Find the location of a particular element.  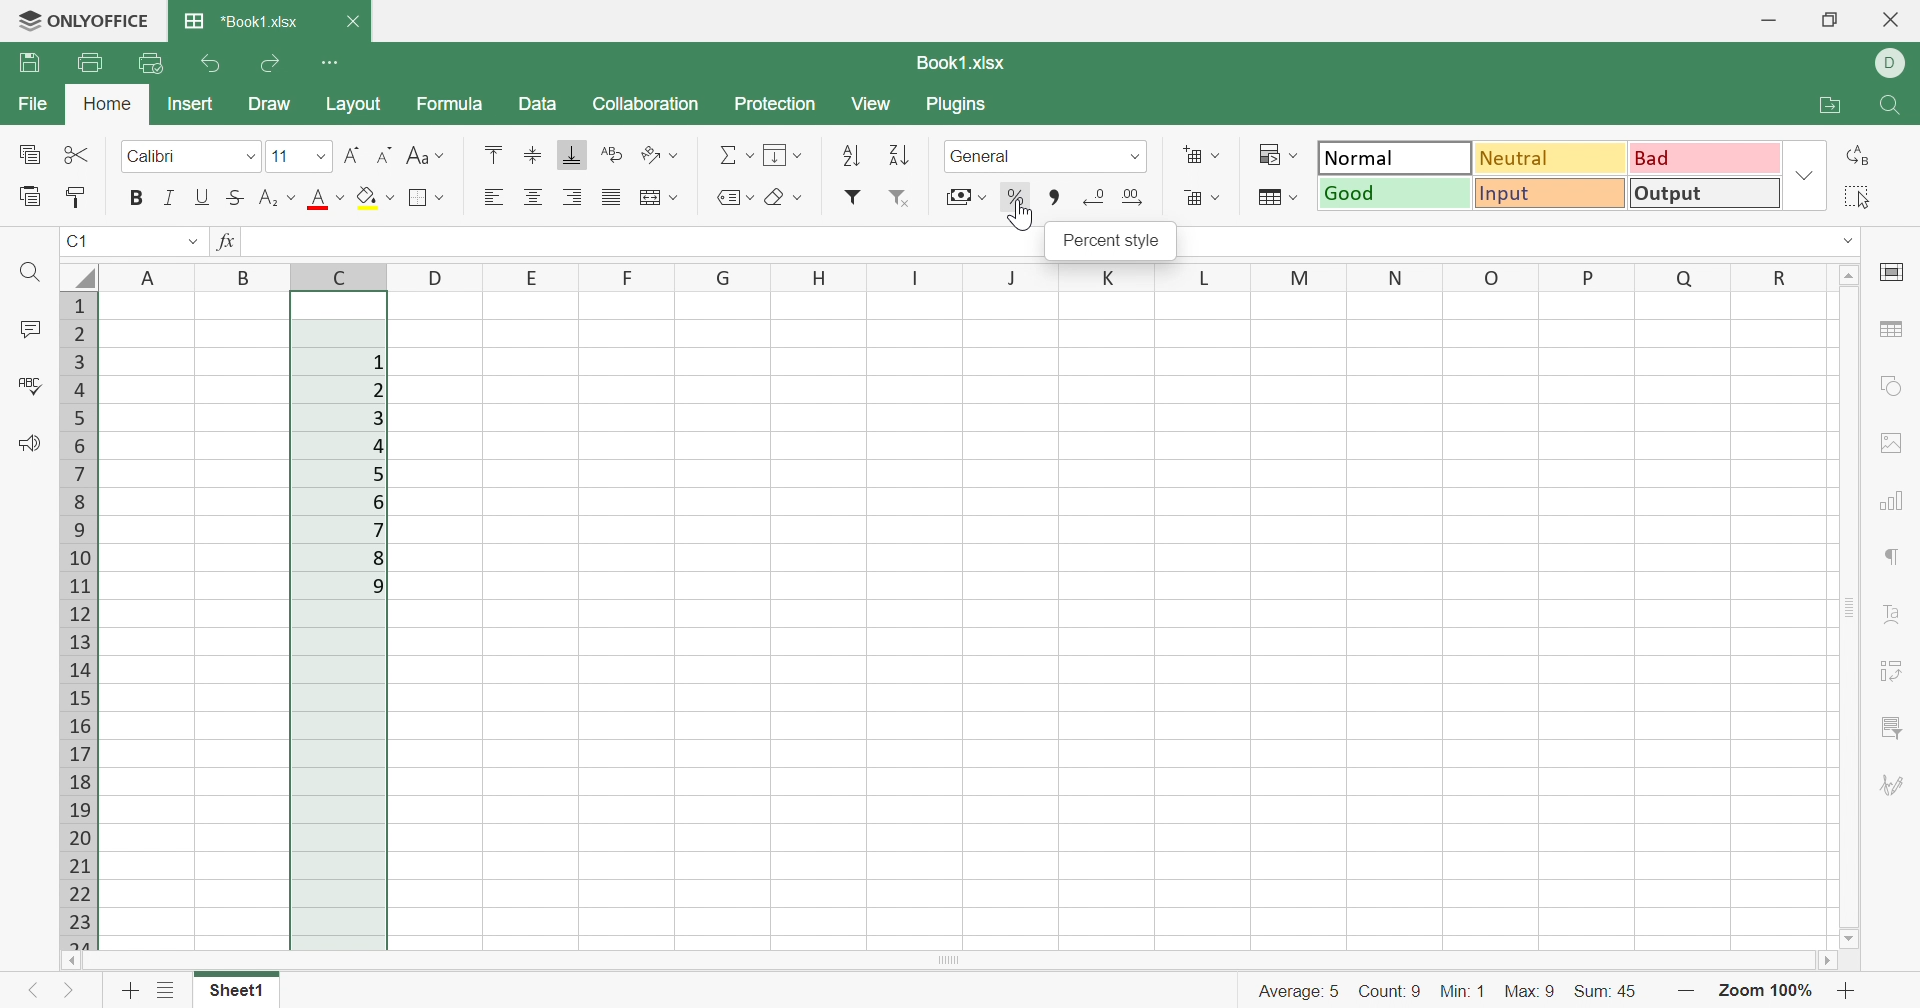

Copy Style is located at coordinates (74, 197).